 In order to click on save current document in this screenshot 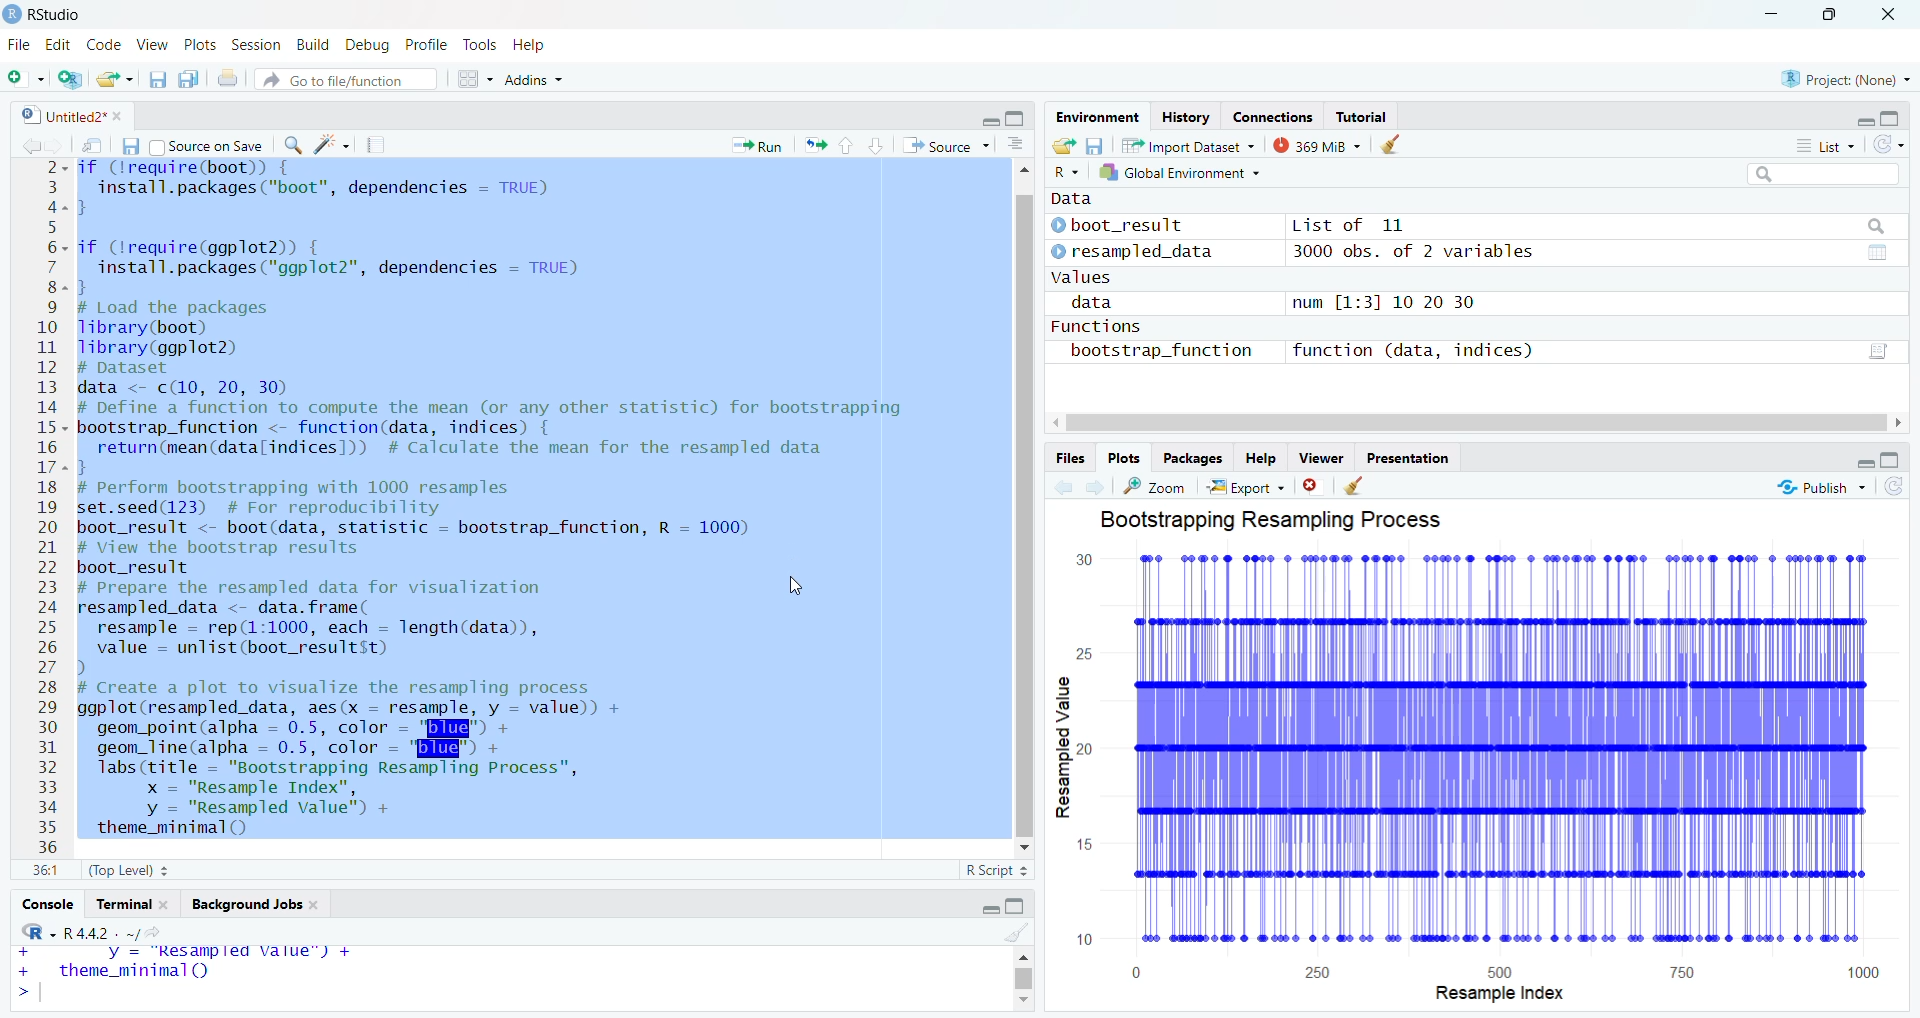, I will do `click(157, 79)`.